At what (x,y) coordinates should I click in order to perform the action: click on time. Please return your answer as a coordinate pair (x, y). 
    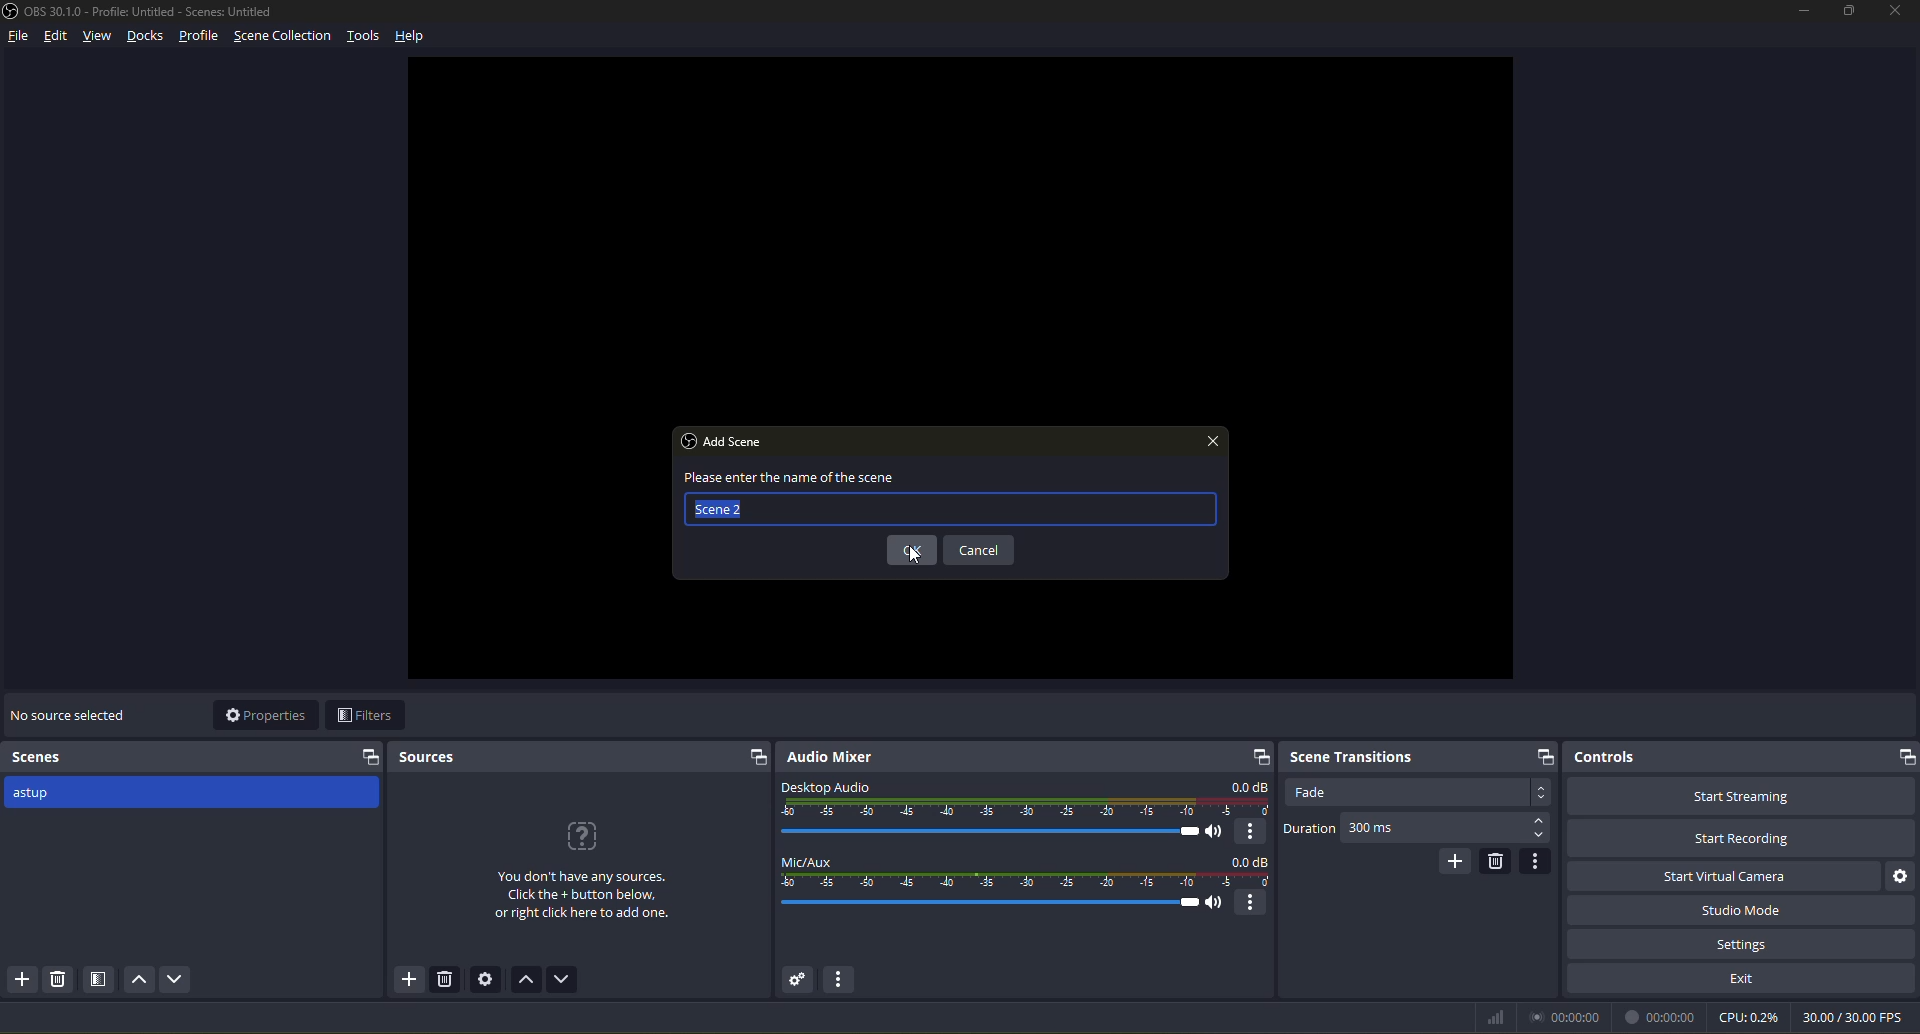
    Looking at the image, I should click on (1564, 1016).